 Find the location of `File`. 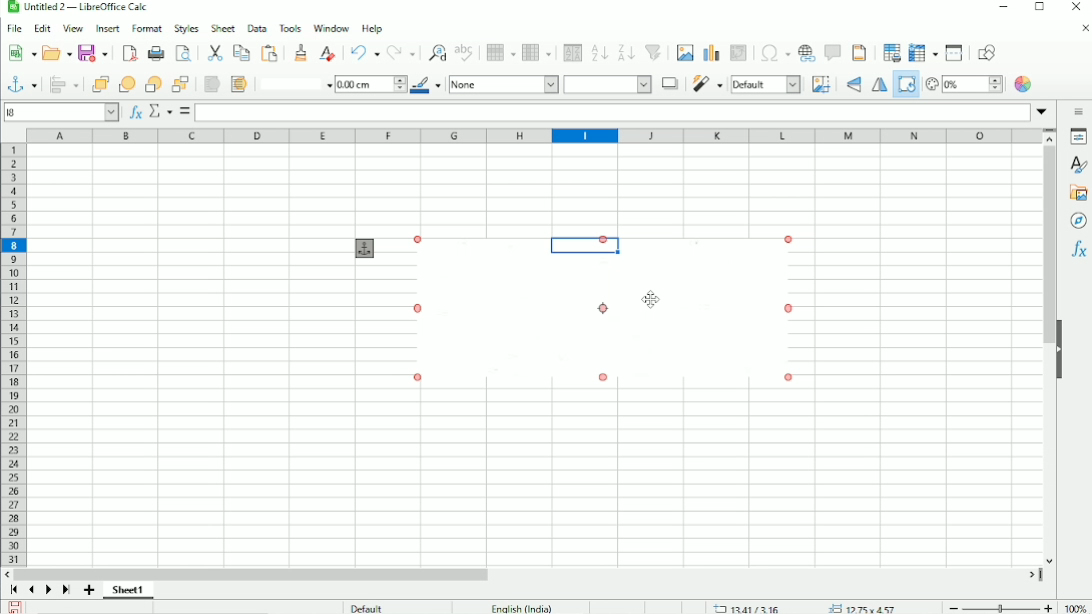

File is located at coordinates (16, 28).